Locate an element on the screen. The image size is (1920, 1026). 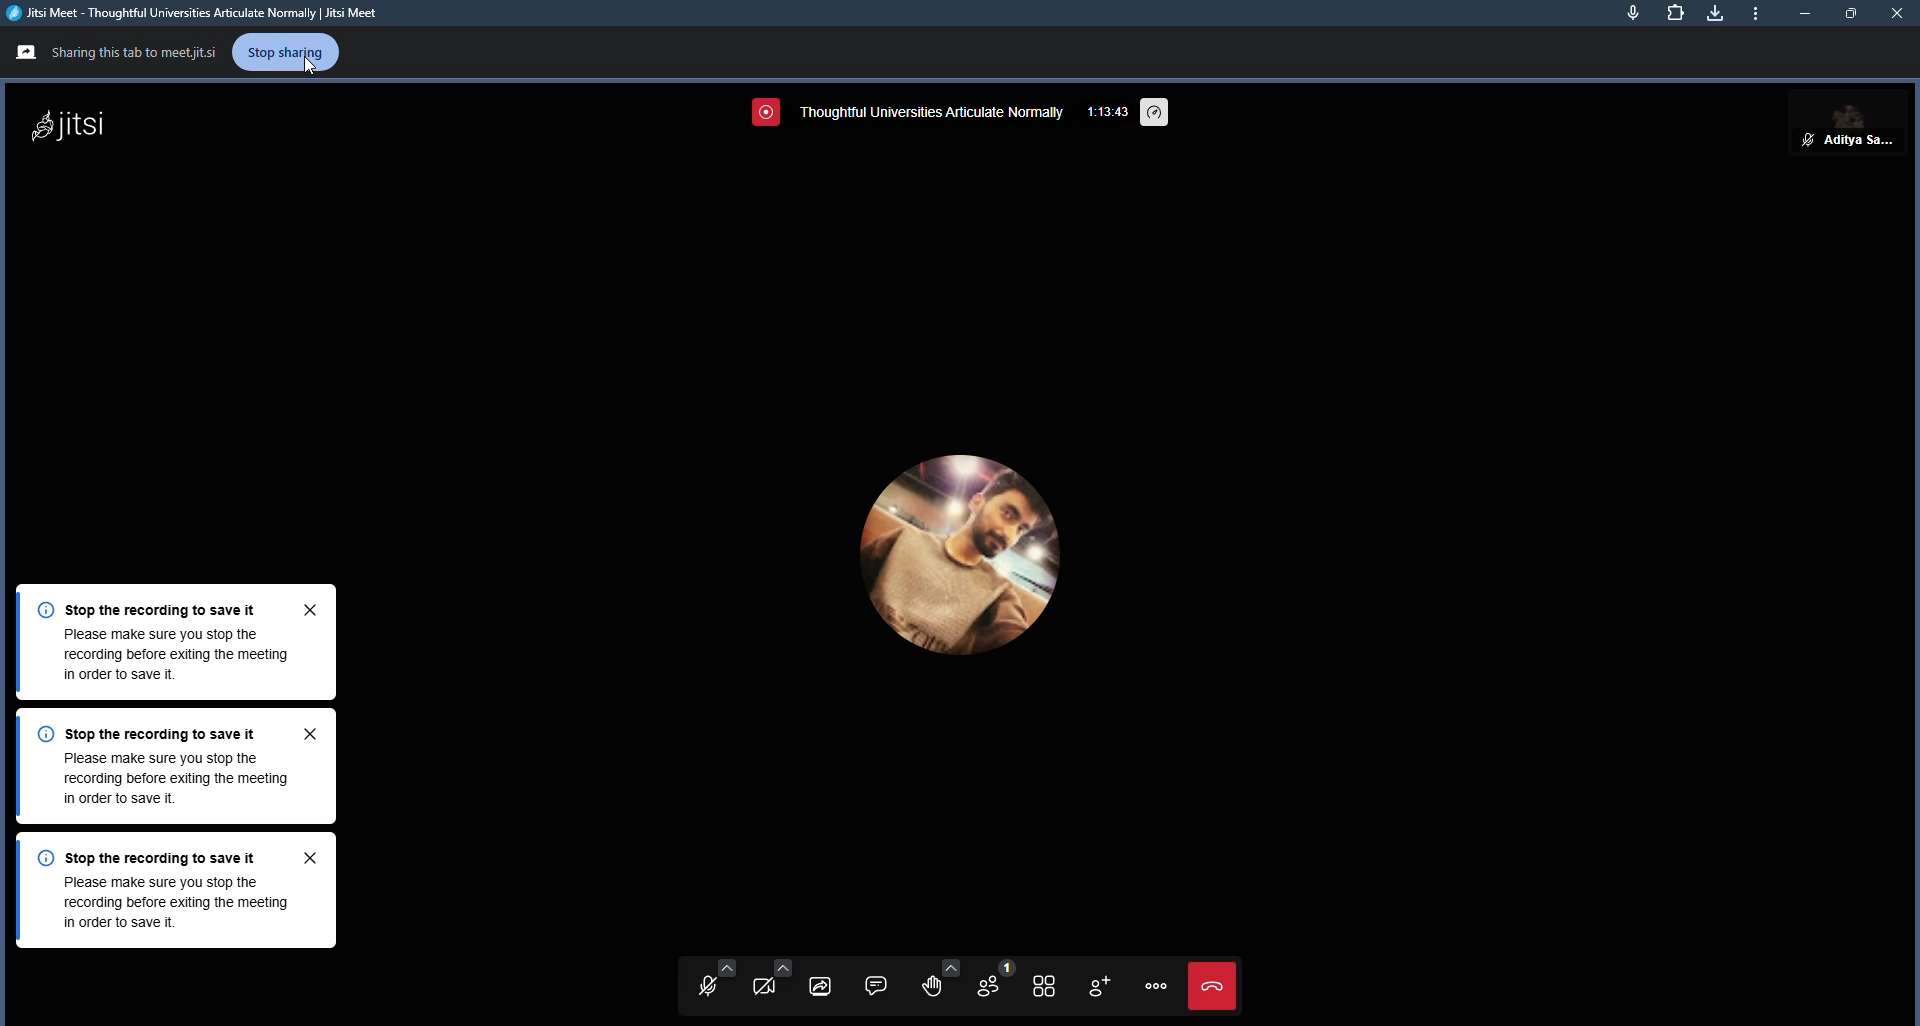
unmute mic is located at coordinates (711, 984).